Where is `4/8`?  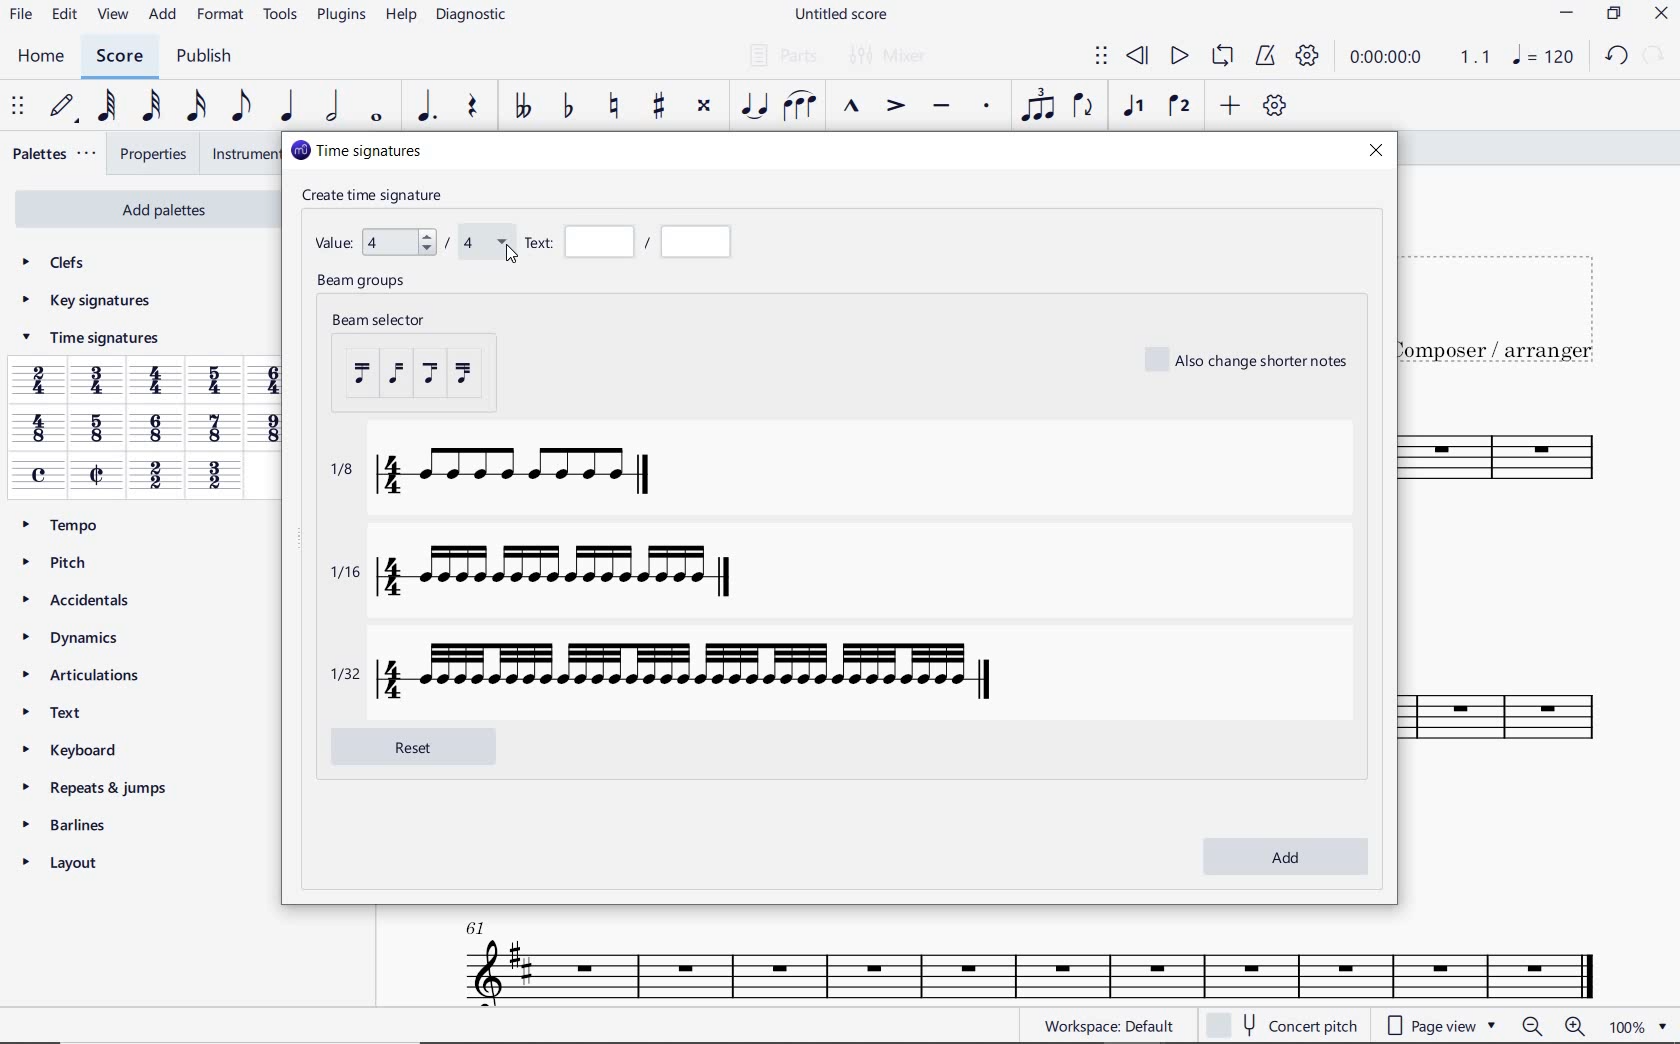 4/8 is located at coordinates (38, 430).